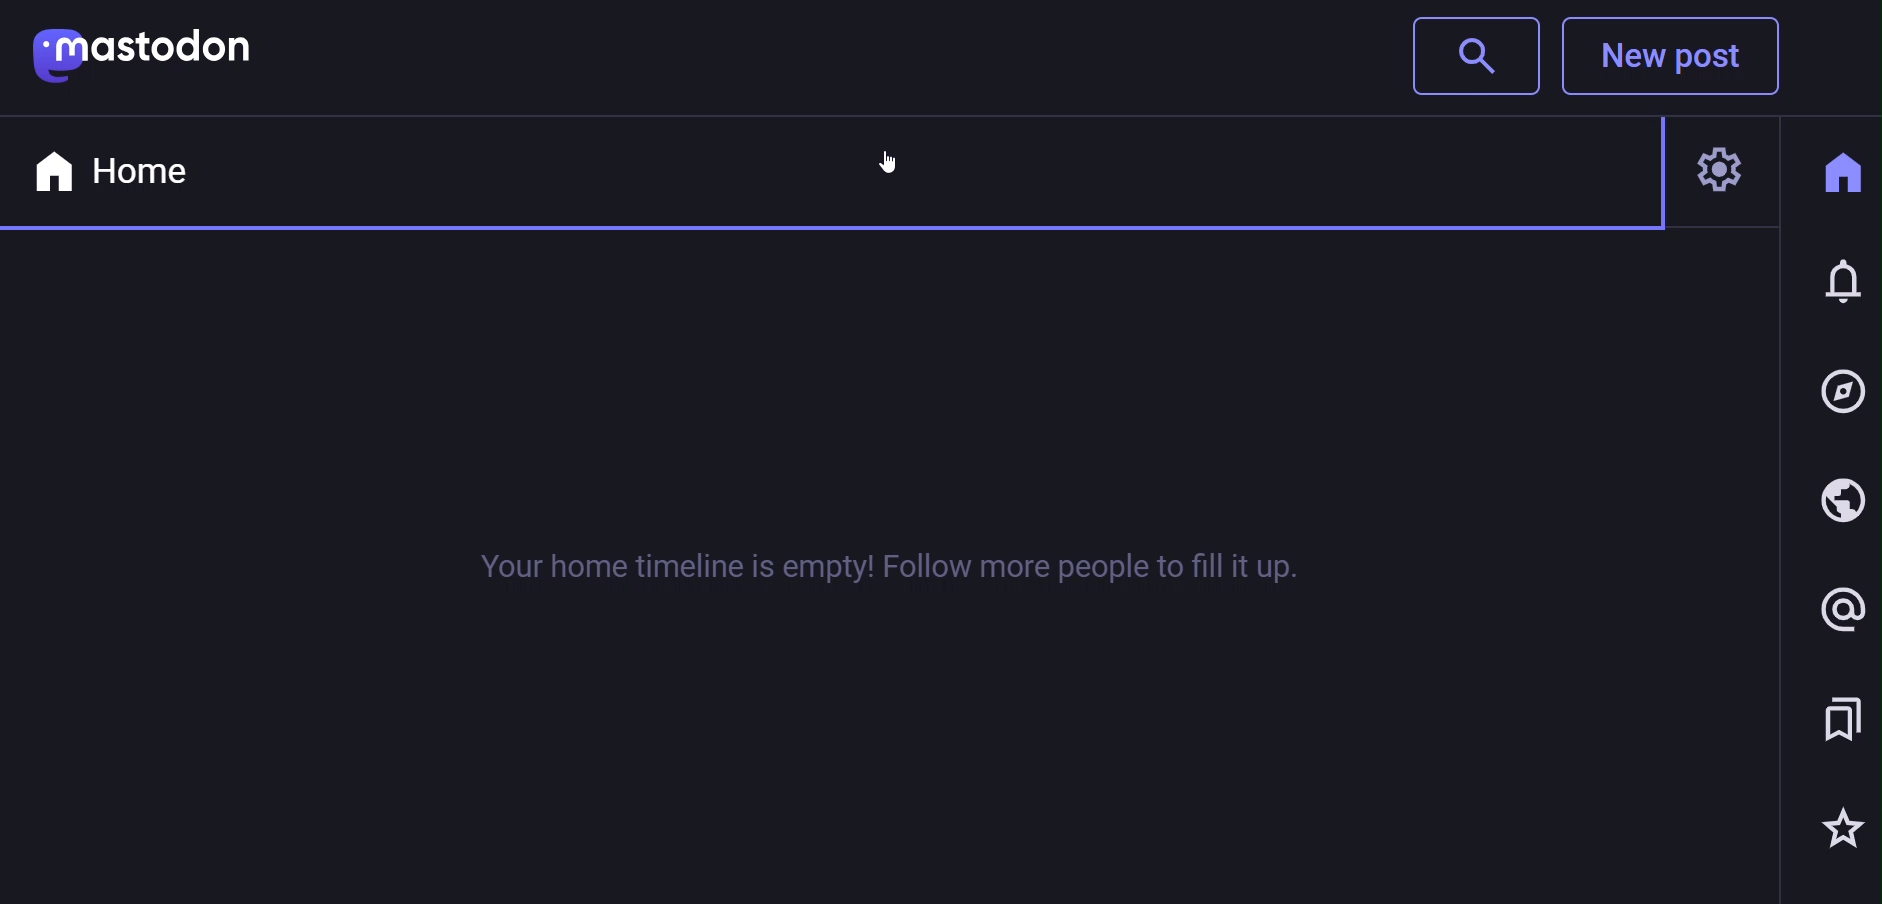  I want to click on cursor, so click(893, 161).